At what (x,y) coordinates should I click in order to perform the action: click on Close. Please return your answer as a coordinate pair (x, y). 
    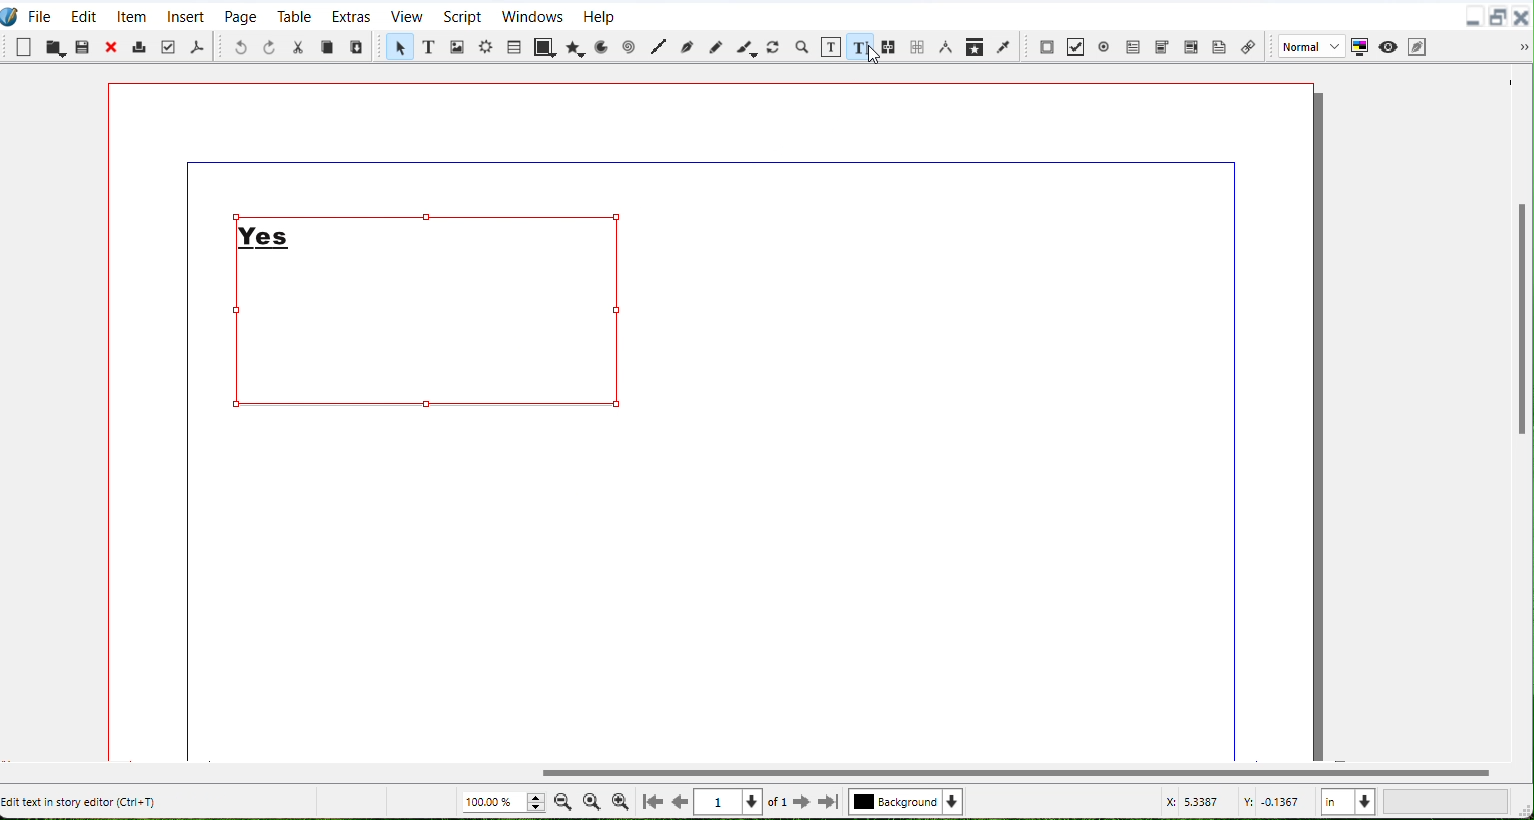
    Looking at the image, I should click on (1524, 15).